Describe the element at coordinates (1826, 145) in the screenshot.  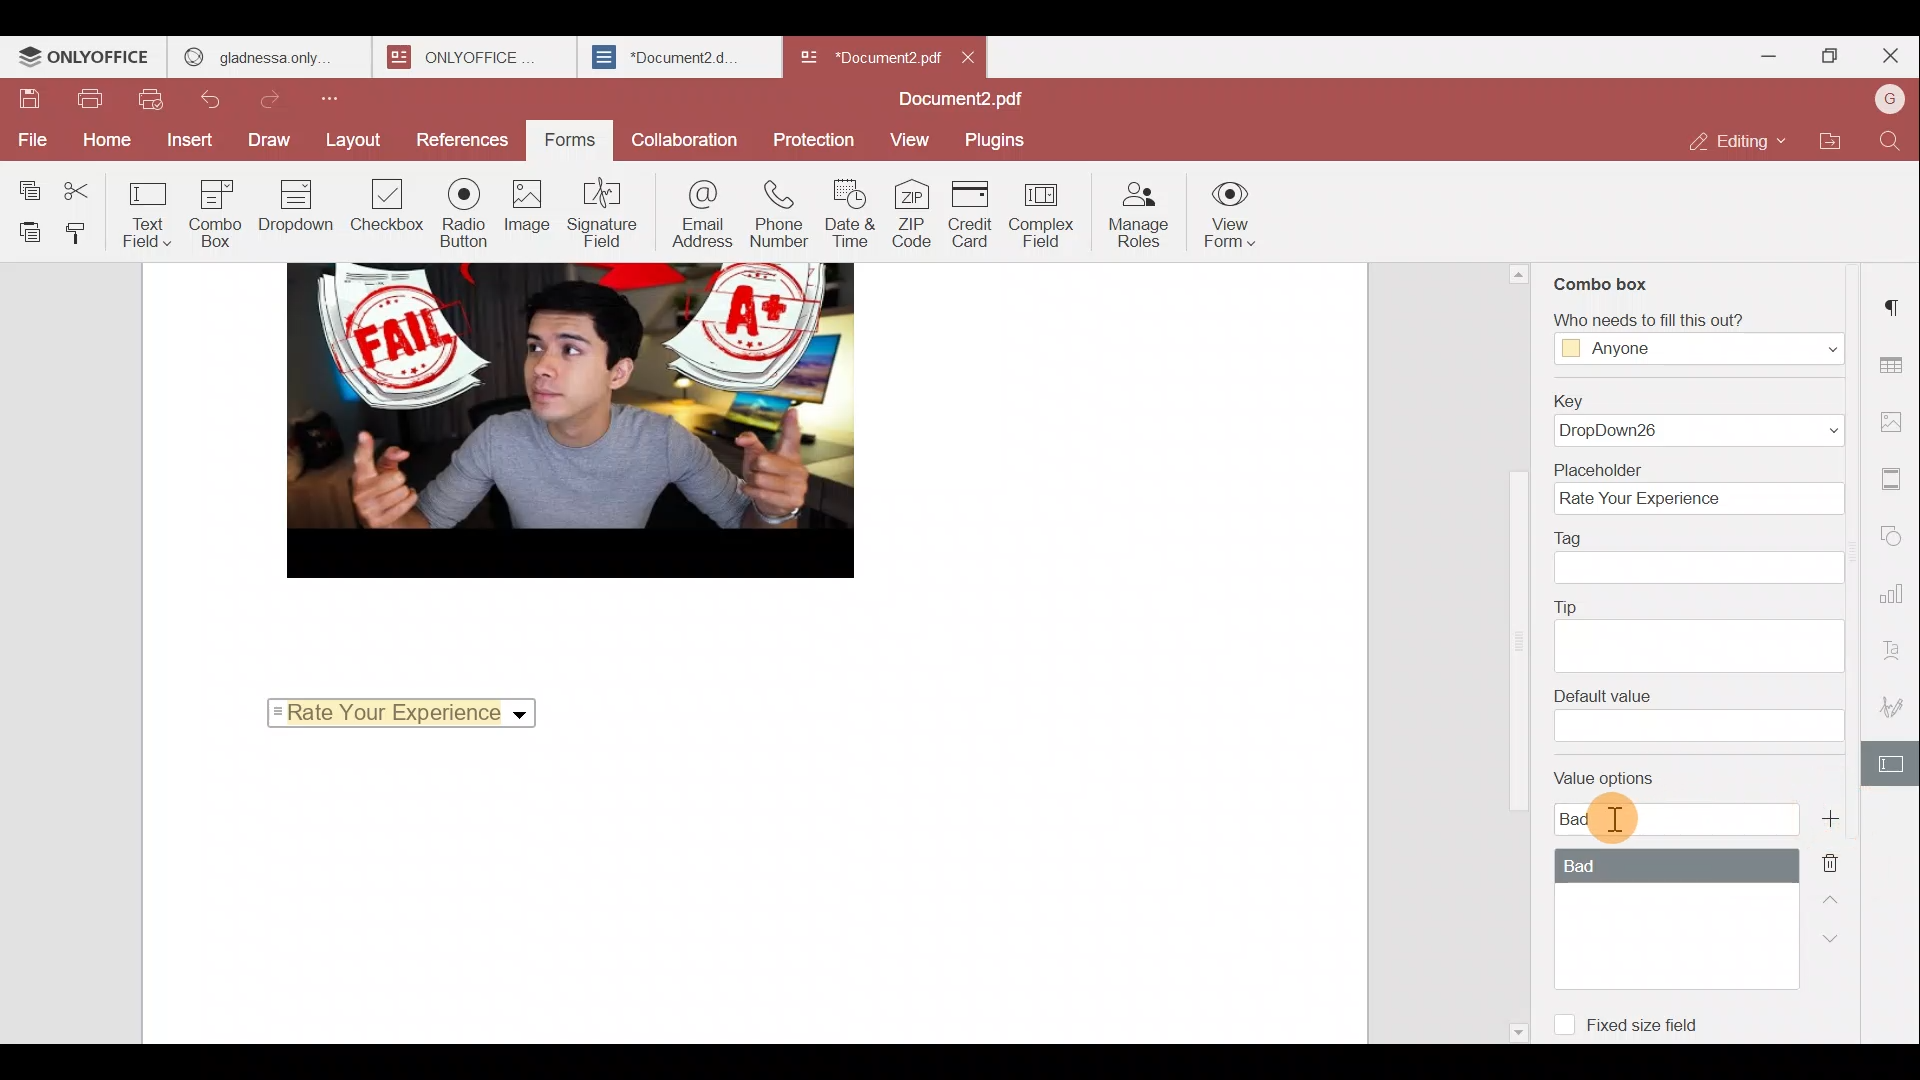
I see `Open file location` at that location.